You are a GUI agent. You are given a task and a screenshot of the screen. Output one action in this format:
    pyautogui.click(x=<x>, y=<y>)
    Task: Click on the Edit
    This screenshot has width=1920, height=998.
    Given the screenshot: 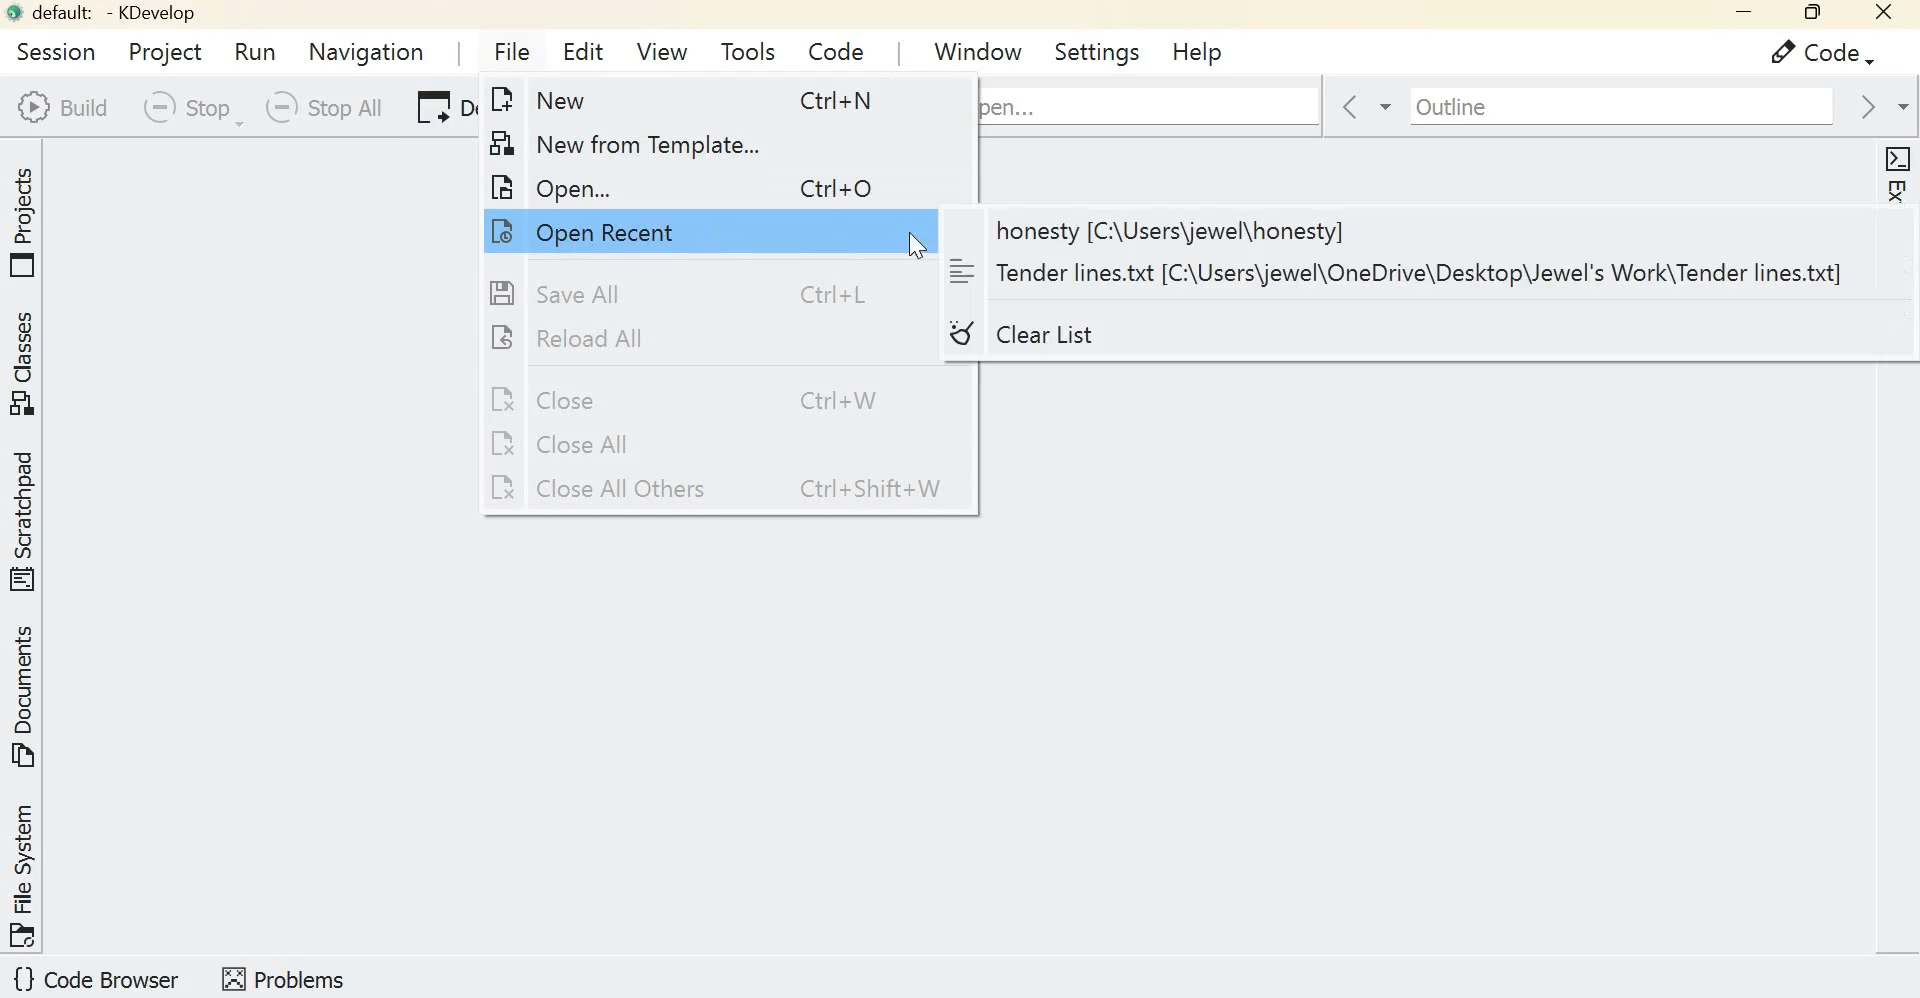 What is the action you would take?
    pyautogui.click(x=587, y=54)
    